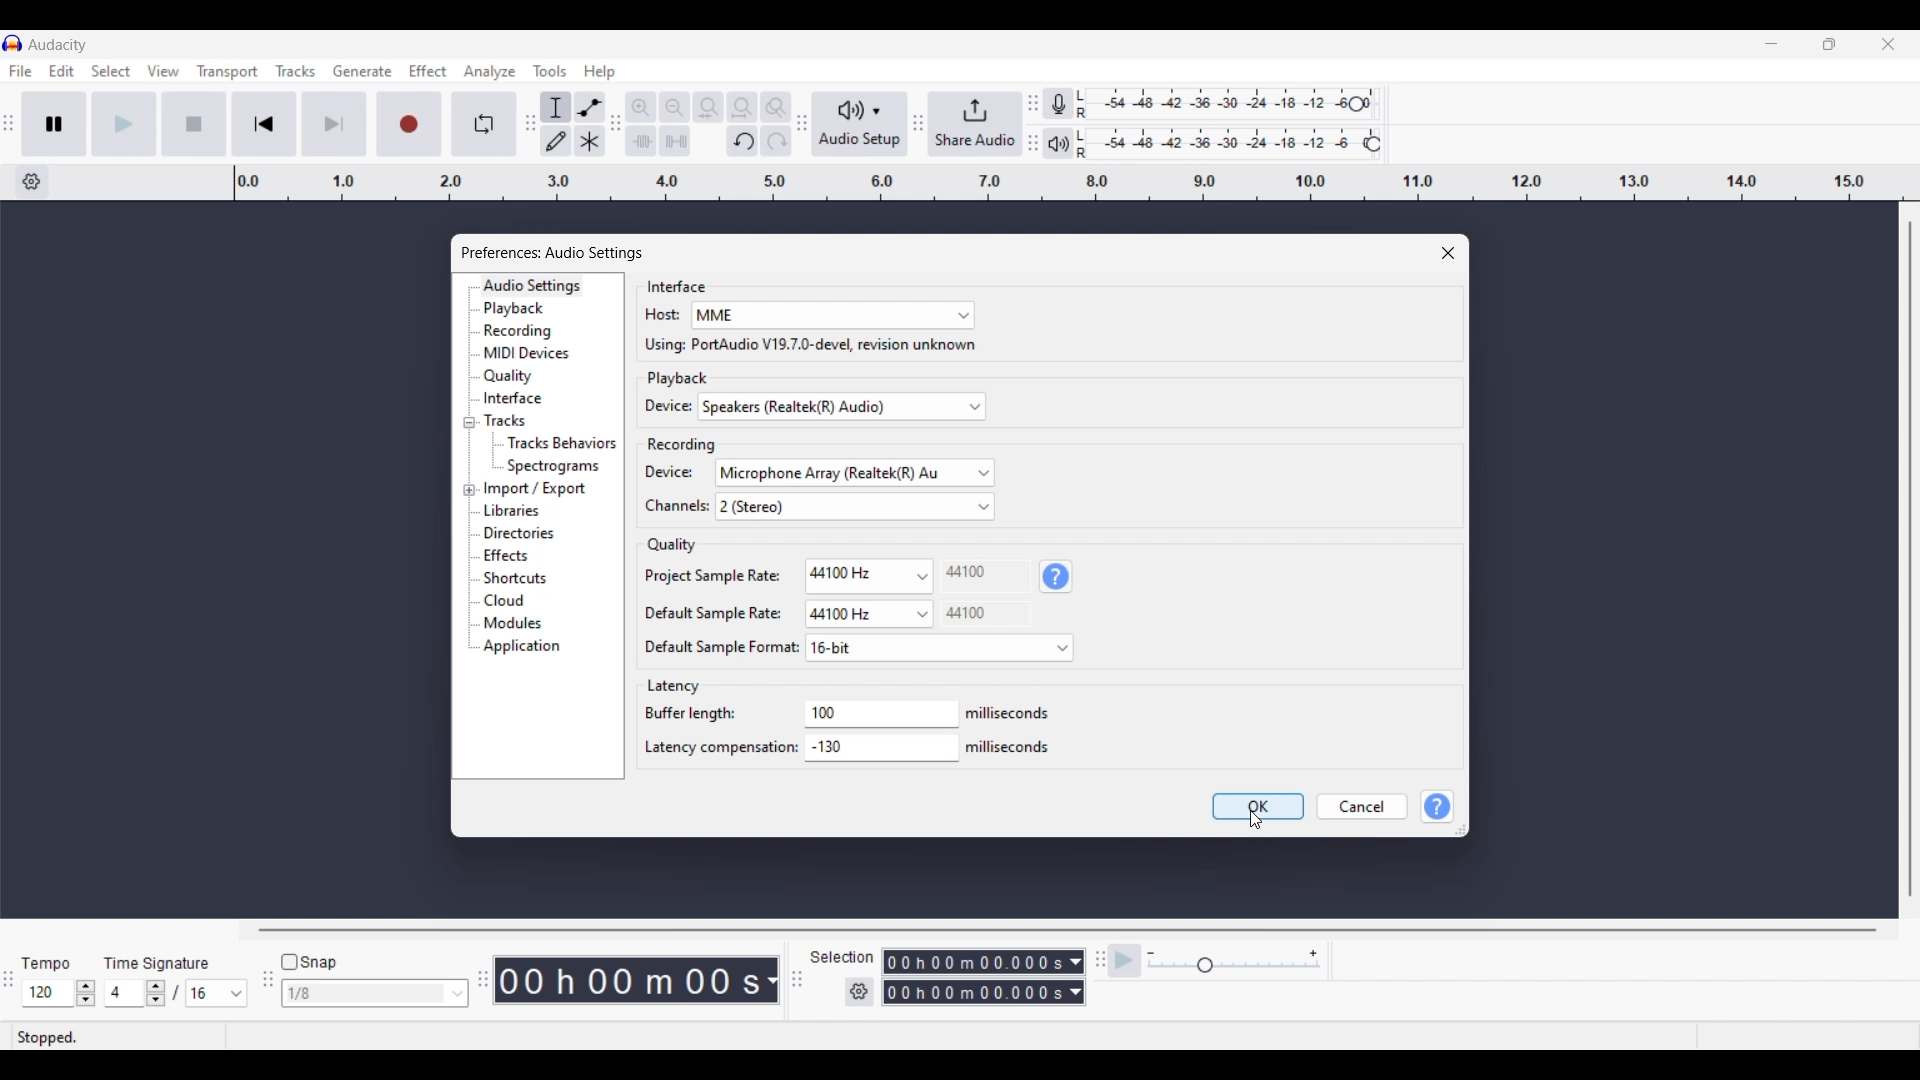 This screenshot has width=1920, height=1080. I want to click on Text, so click(1010, 714).